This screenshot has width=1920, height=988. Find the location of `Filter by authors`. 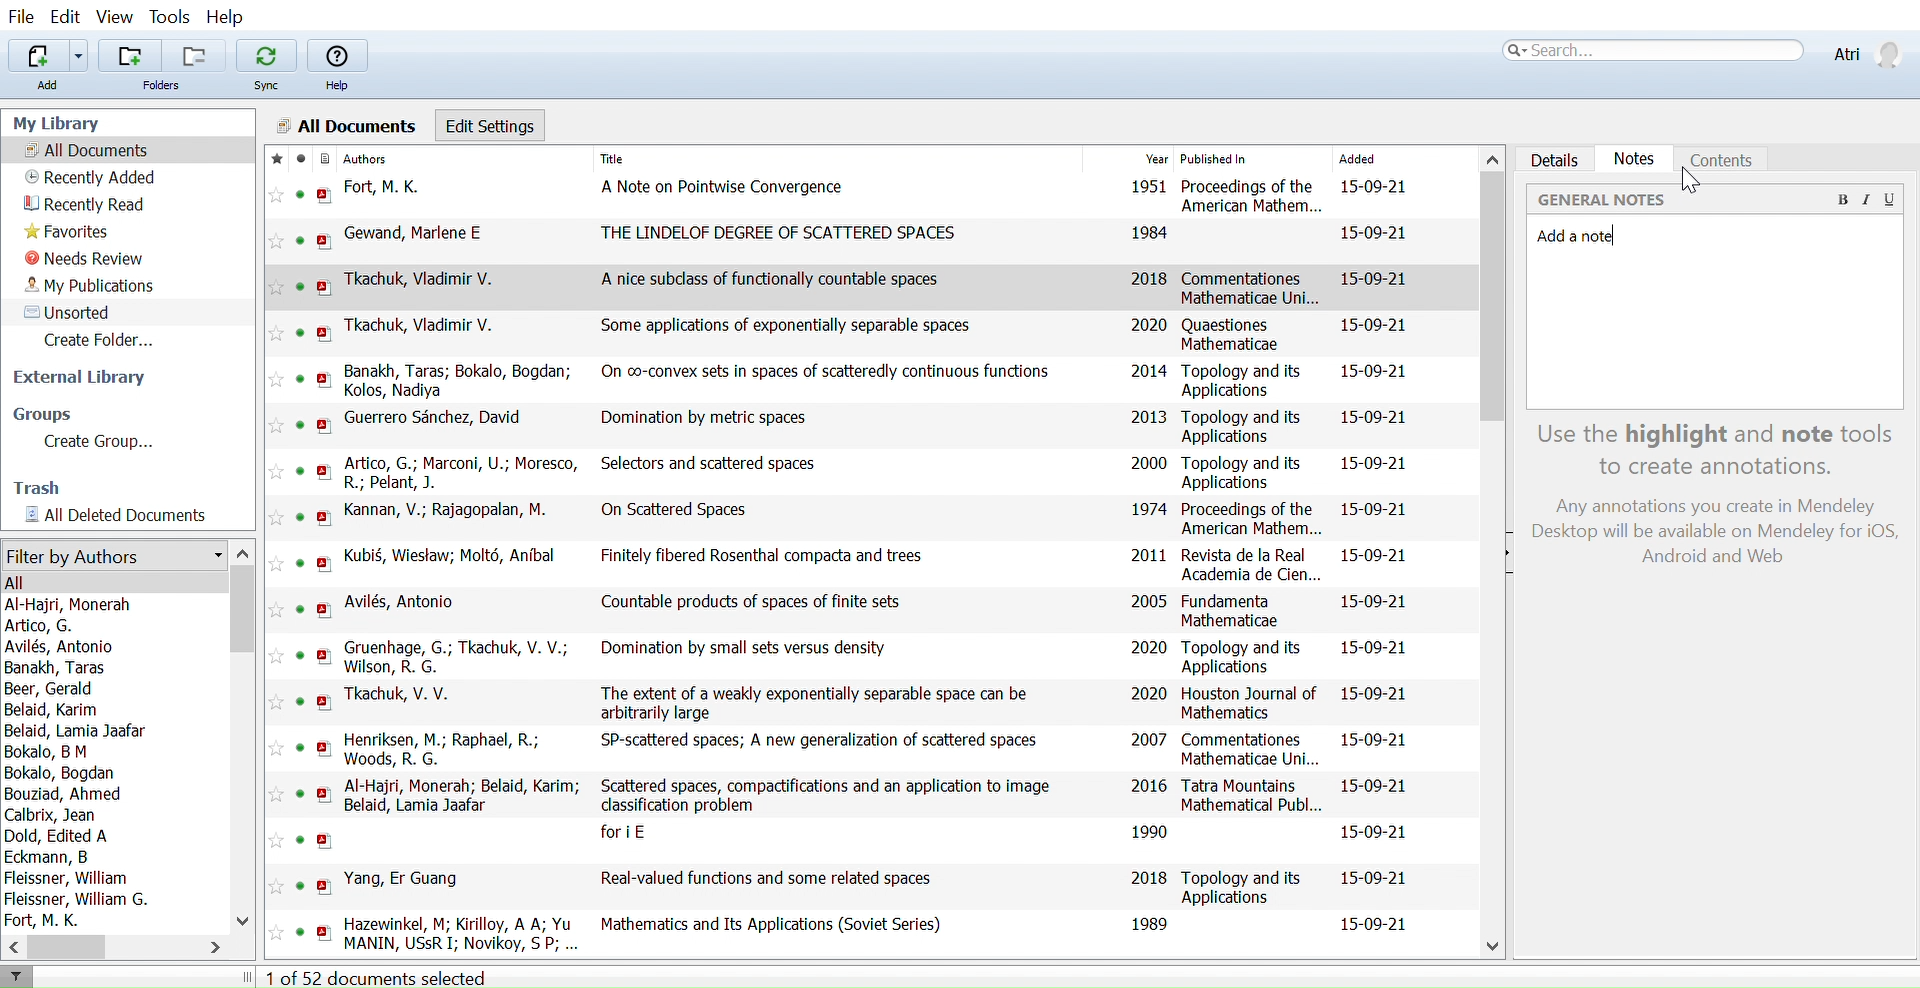

Filter by authors is located at coordinates (112, 557).